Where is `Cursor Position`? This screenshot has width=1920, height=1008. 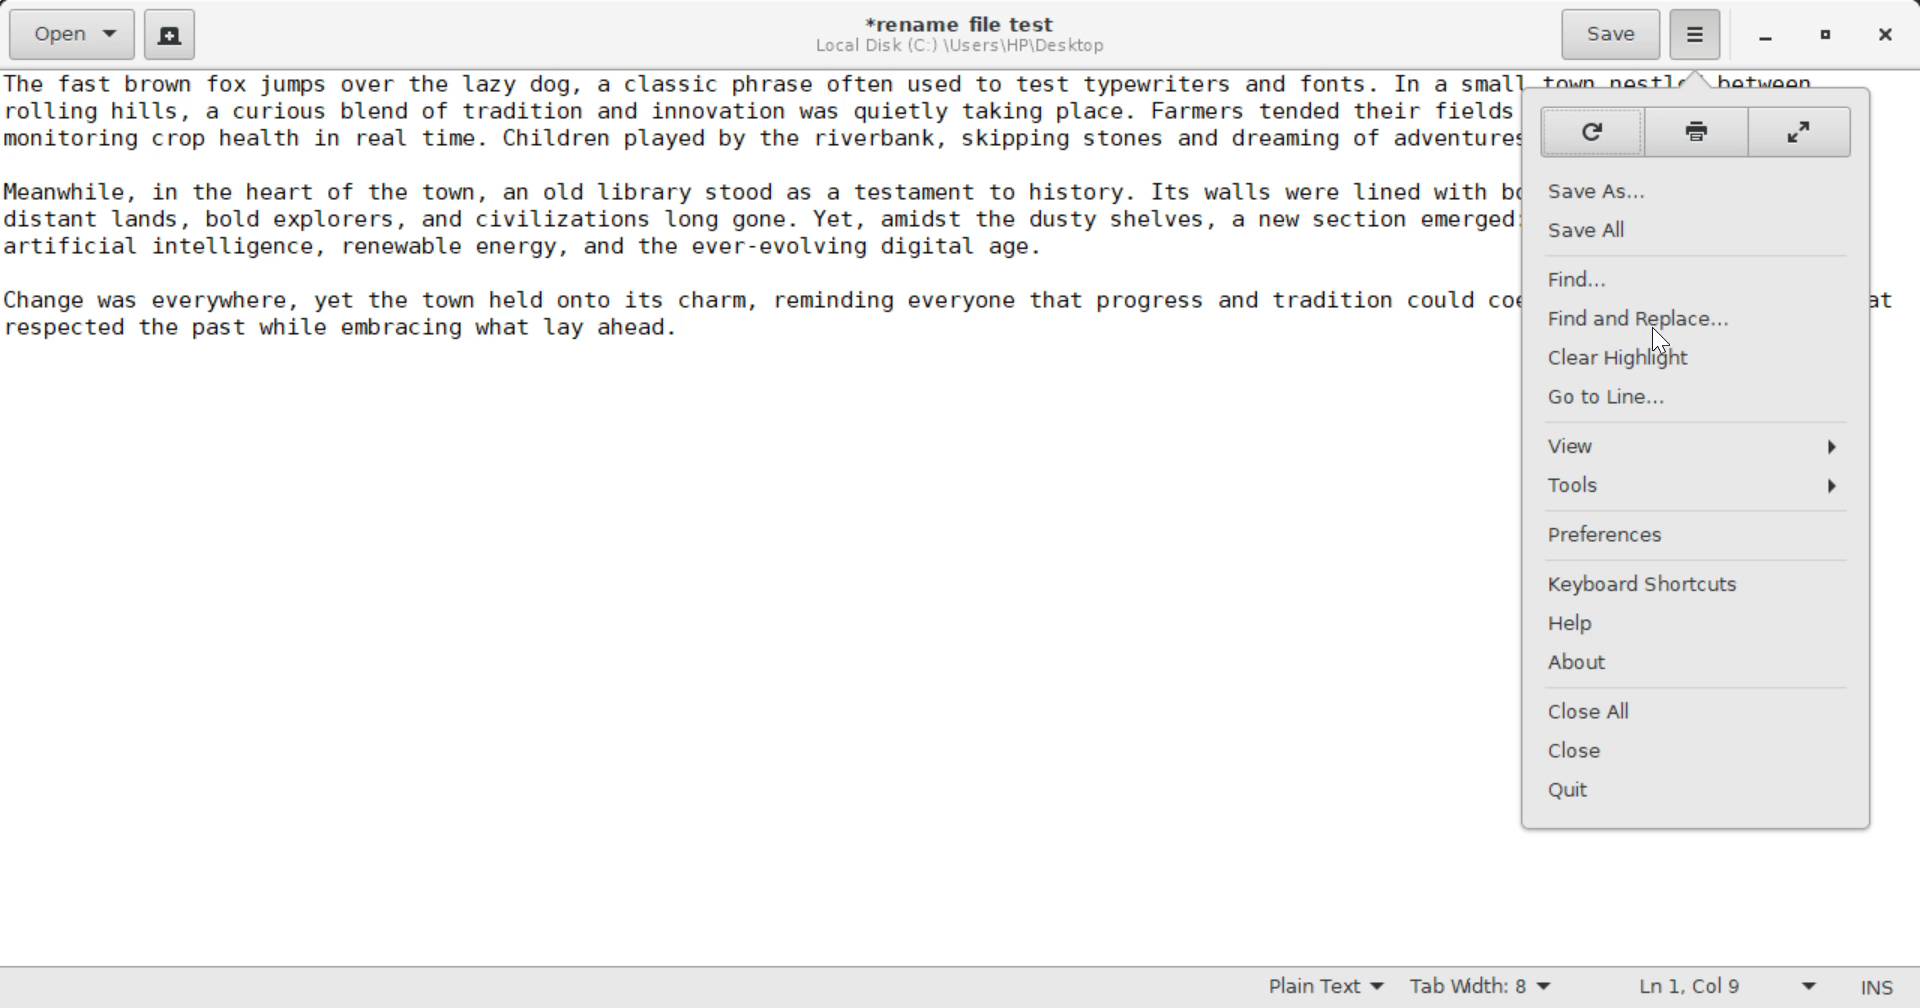
Cursor Position is located at coordinates (1656, 333).